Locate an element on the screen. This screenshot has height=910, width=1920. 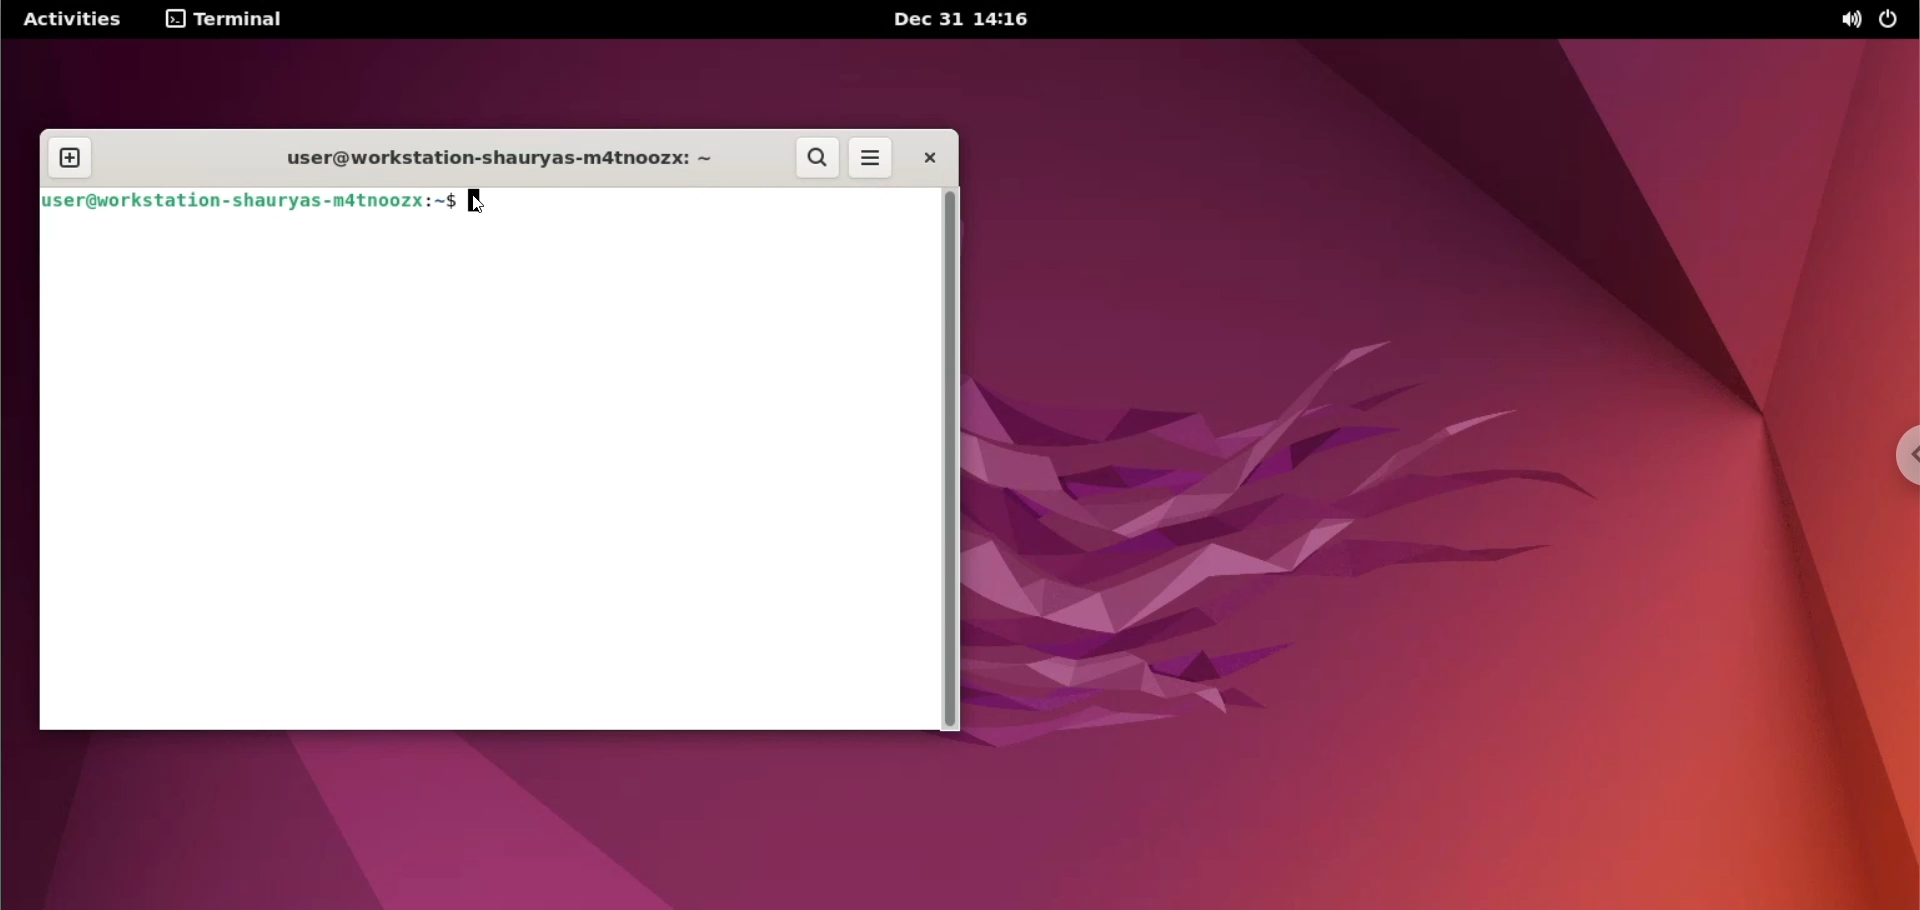
Activities is located at coordinates (73, 20).